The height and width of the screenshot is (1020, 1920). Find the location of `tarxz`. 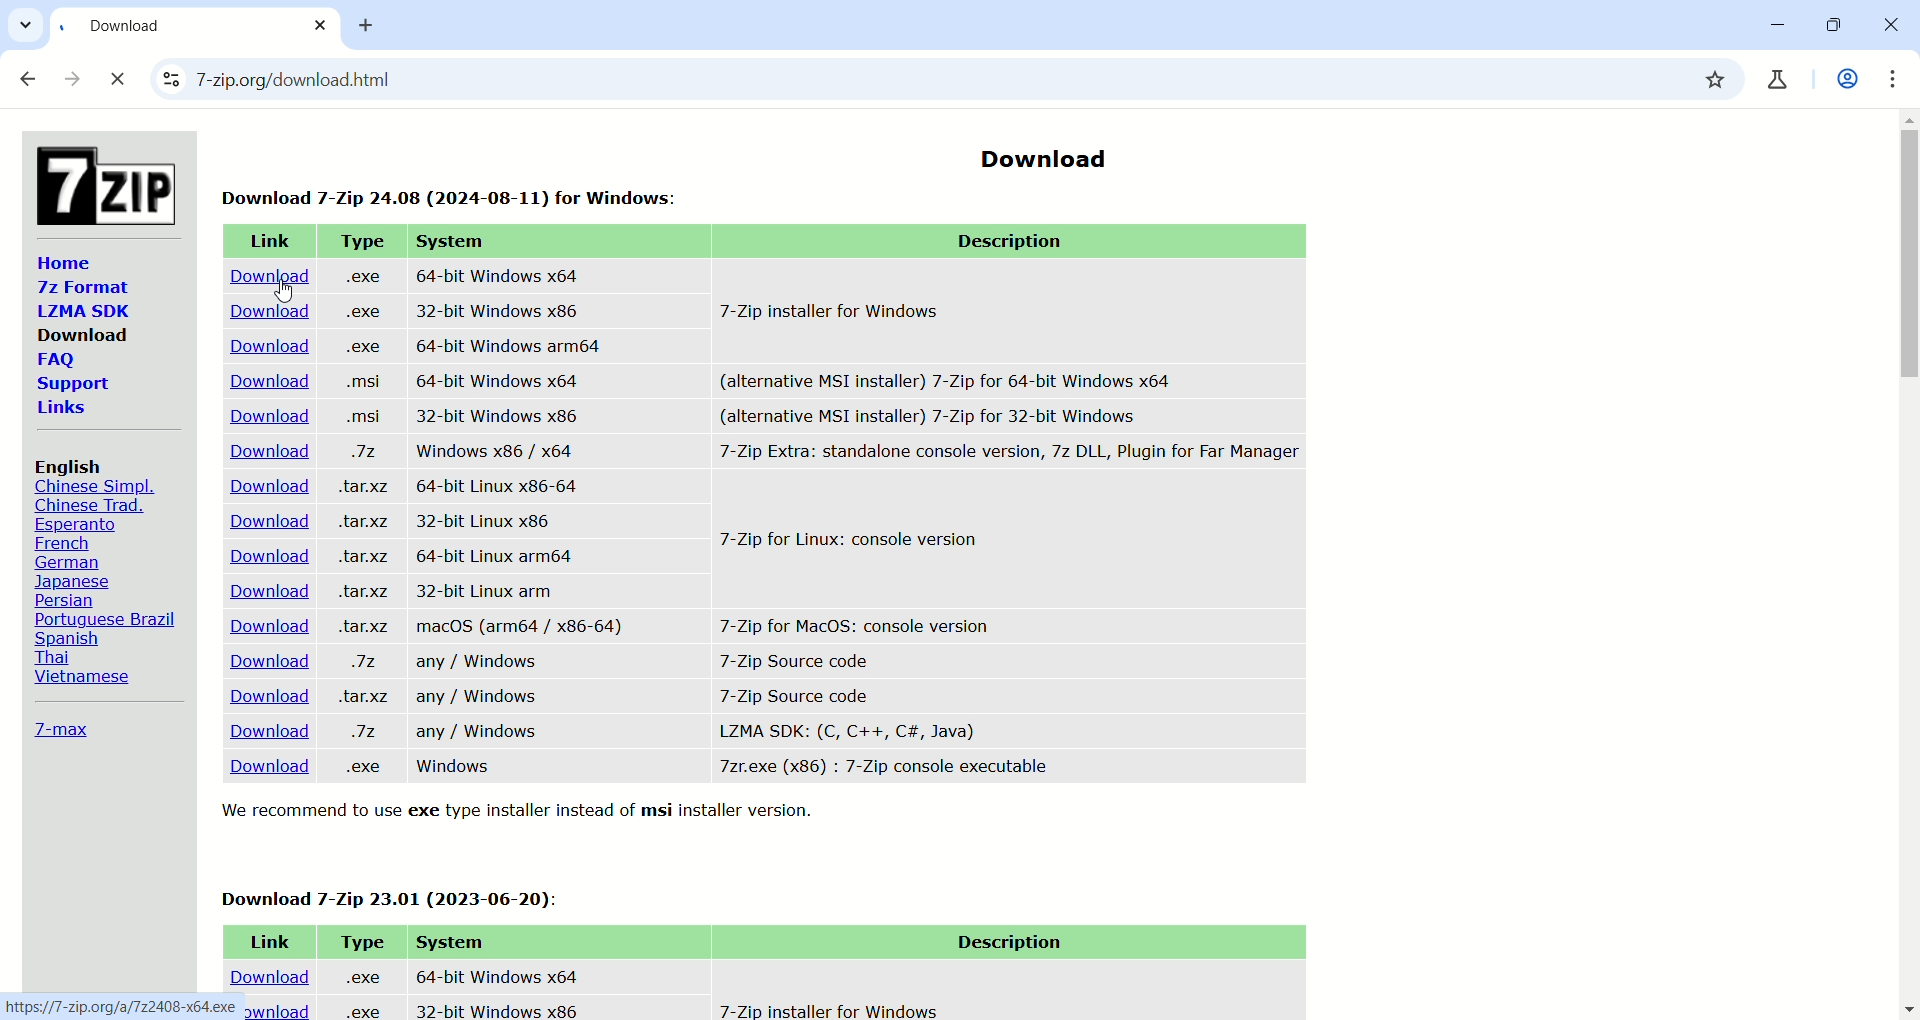

tarxz is located at coordinates (362, 523).